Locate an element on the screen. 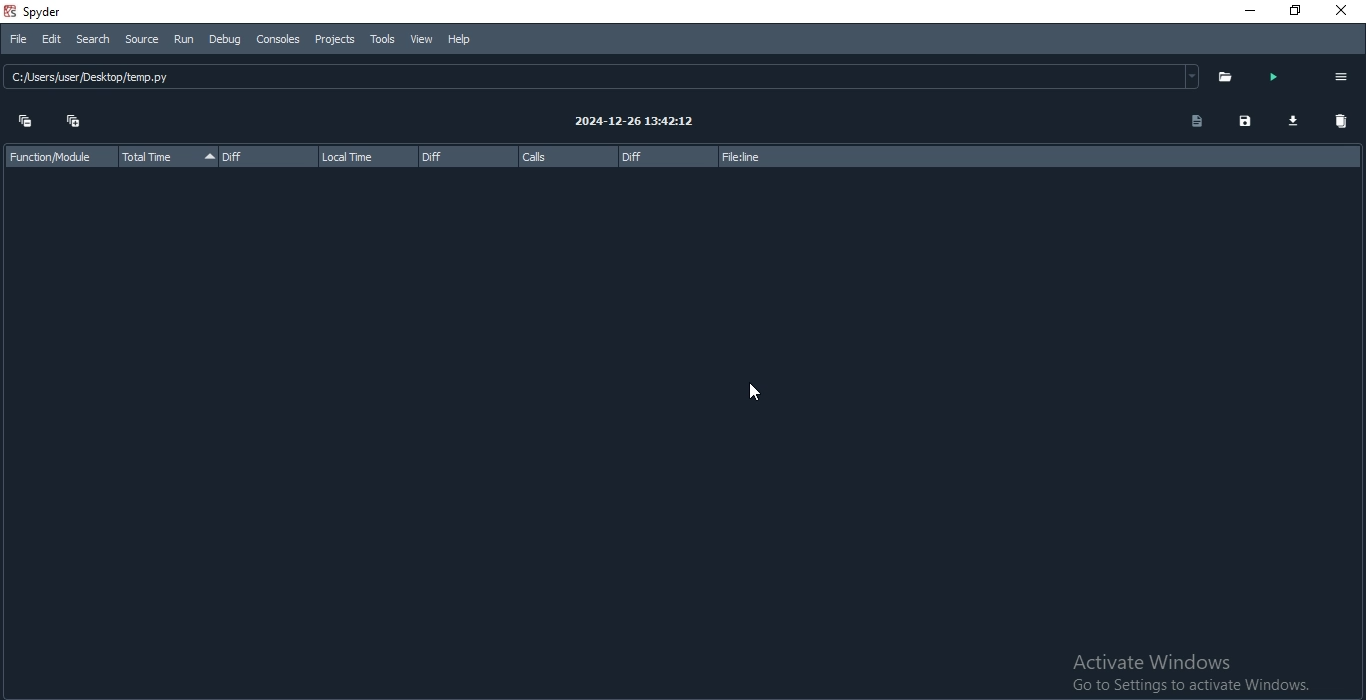 This screenshot has height=700, width=1366. Tools is located at coordinates (384, 38).